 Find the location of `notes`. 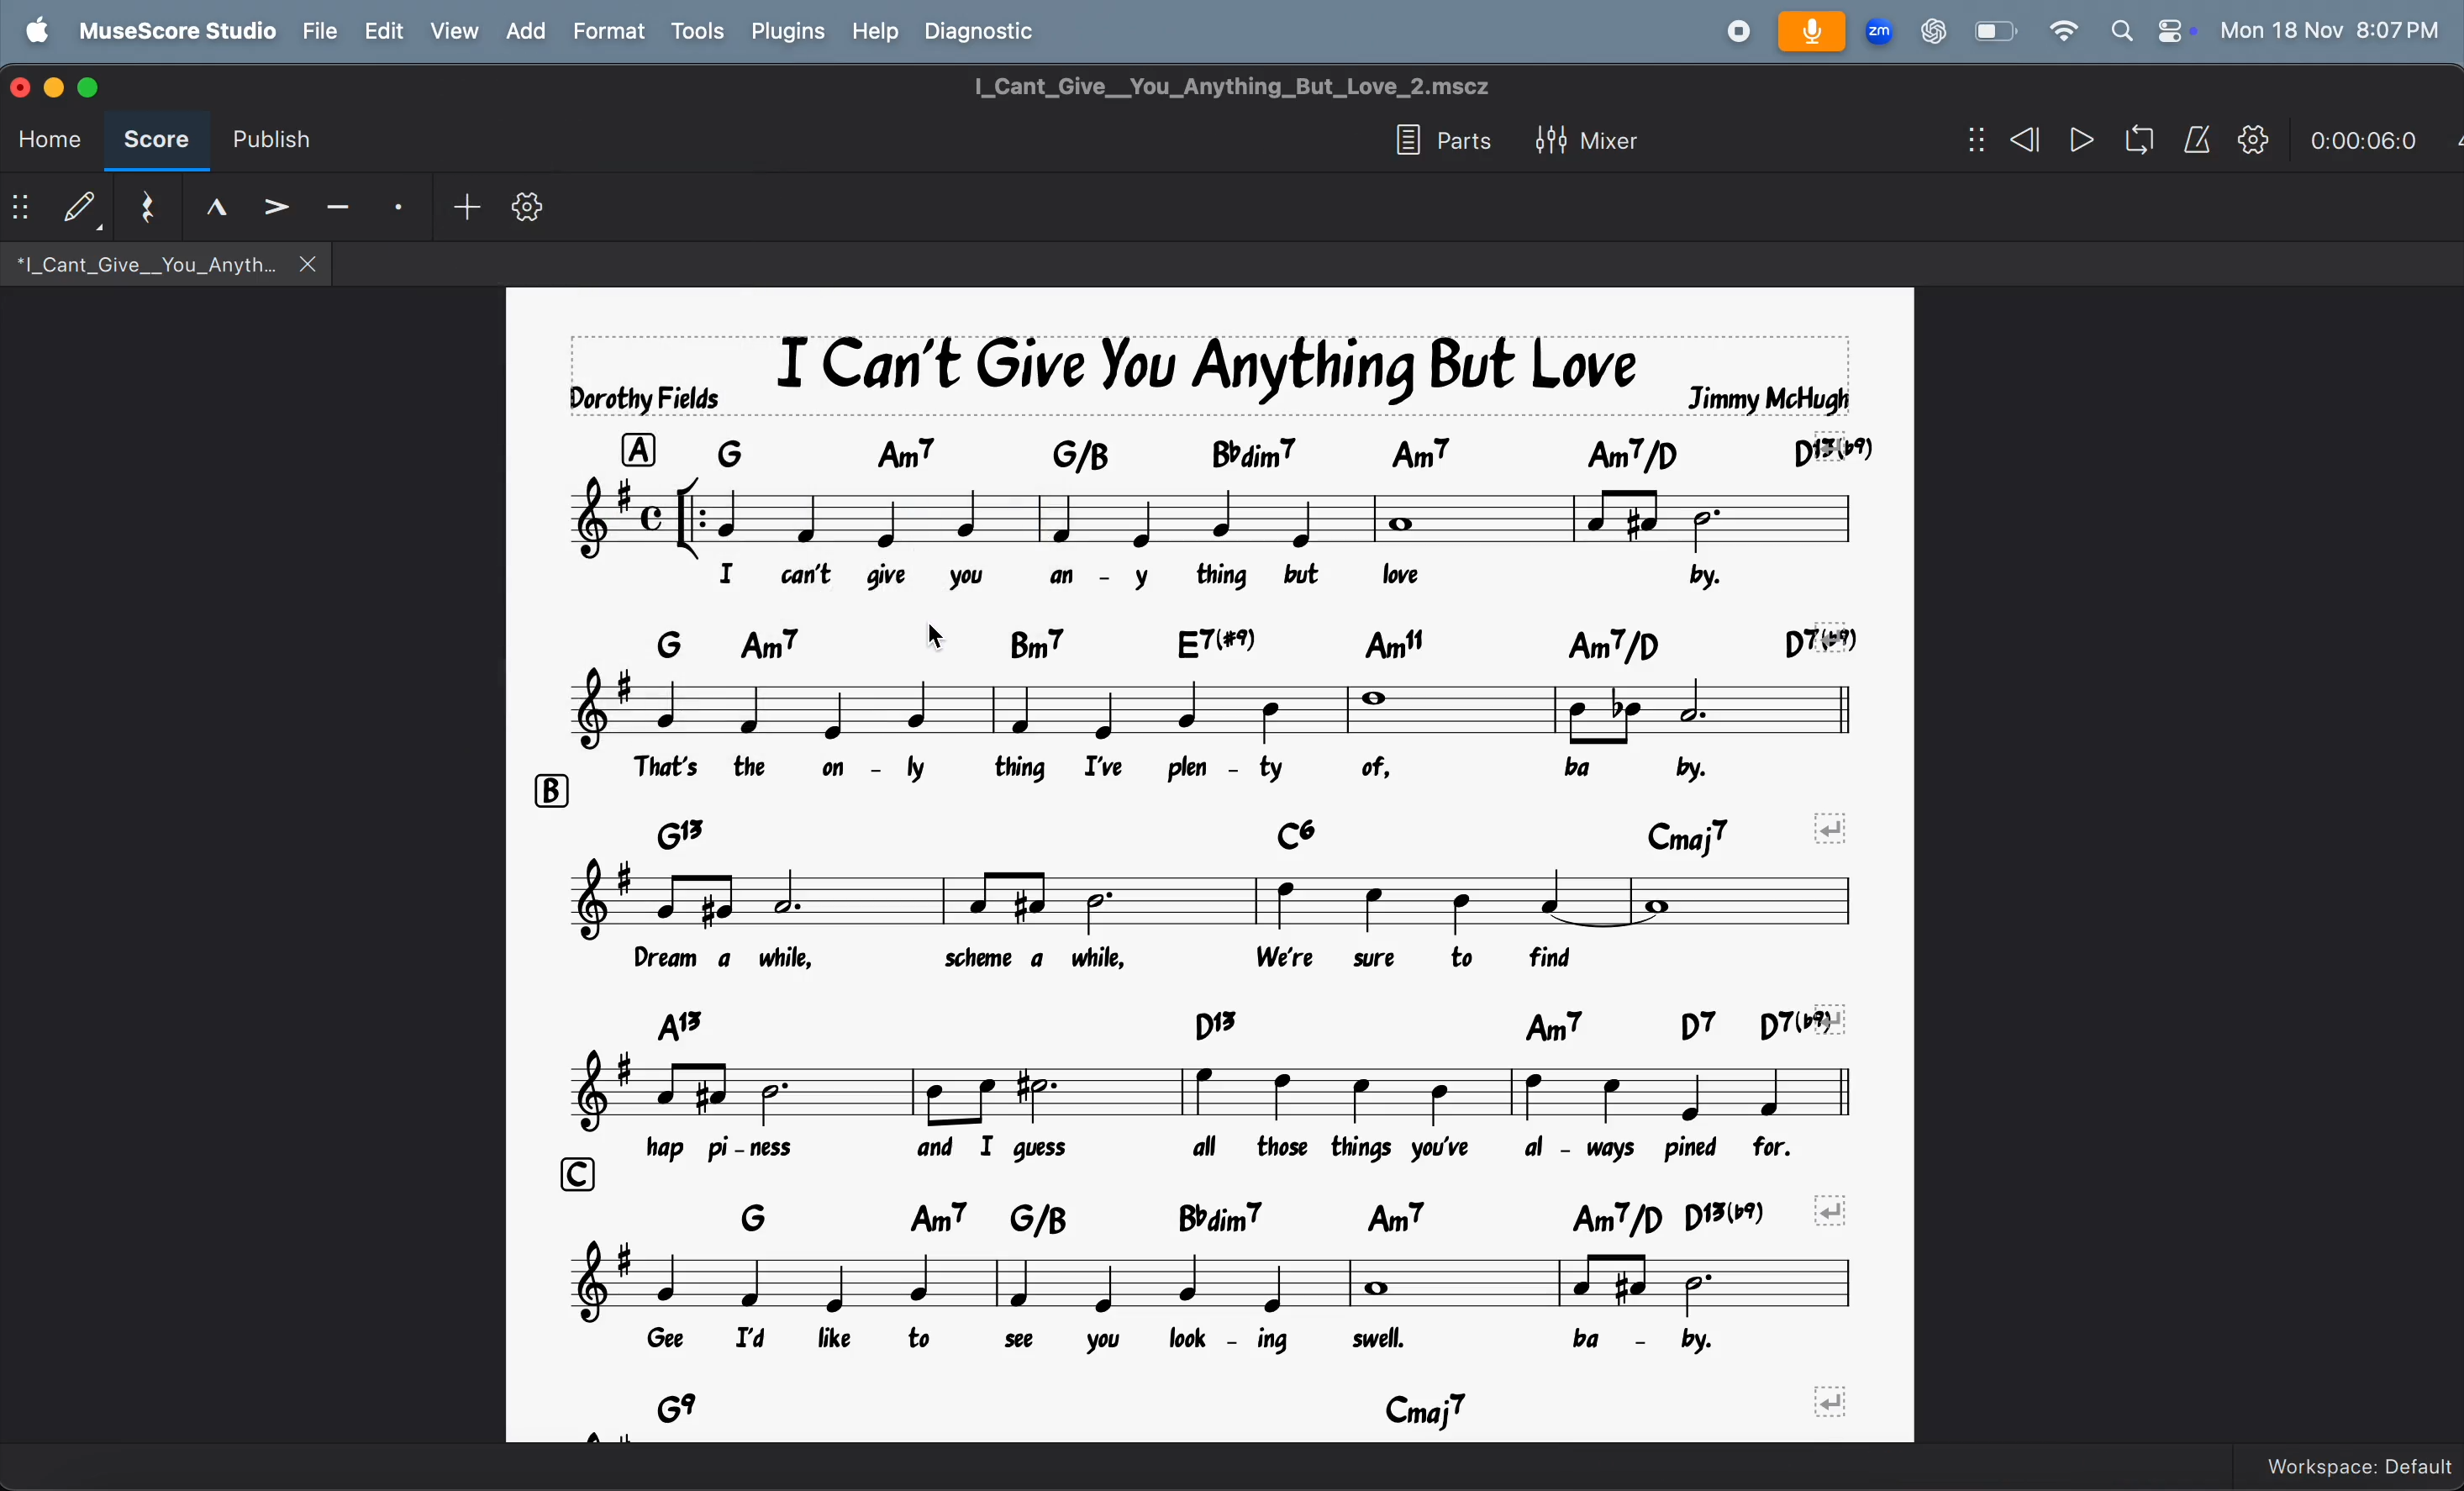

notes is located at coordinates (1211, 1282).